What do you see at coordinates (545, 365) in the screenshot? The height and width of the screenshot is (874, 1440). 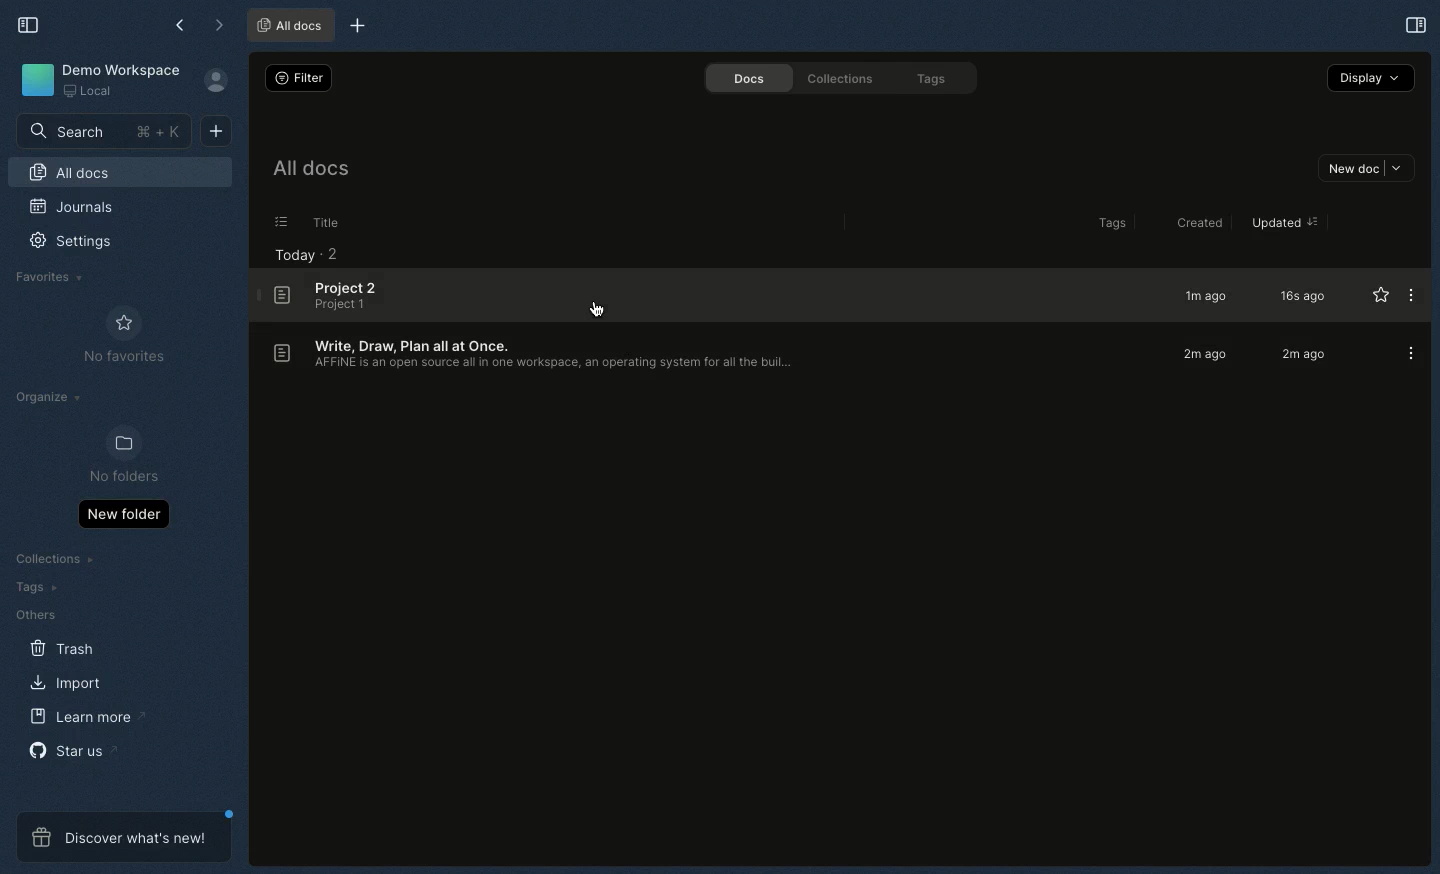 I see `Title` at bounding box center [545, 365].